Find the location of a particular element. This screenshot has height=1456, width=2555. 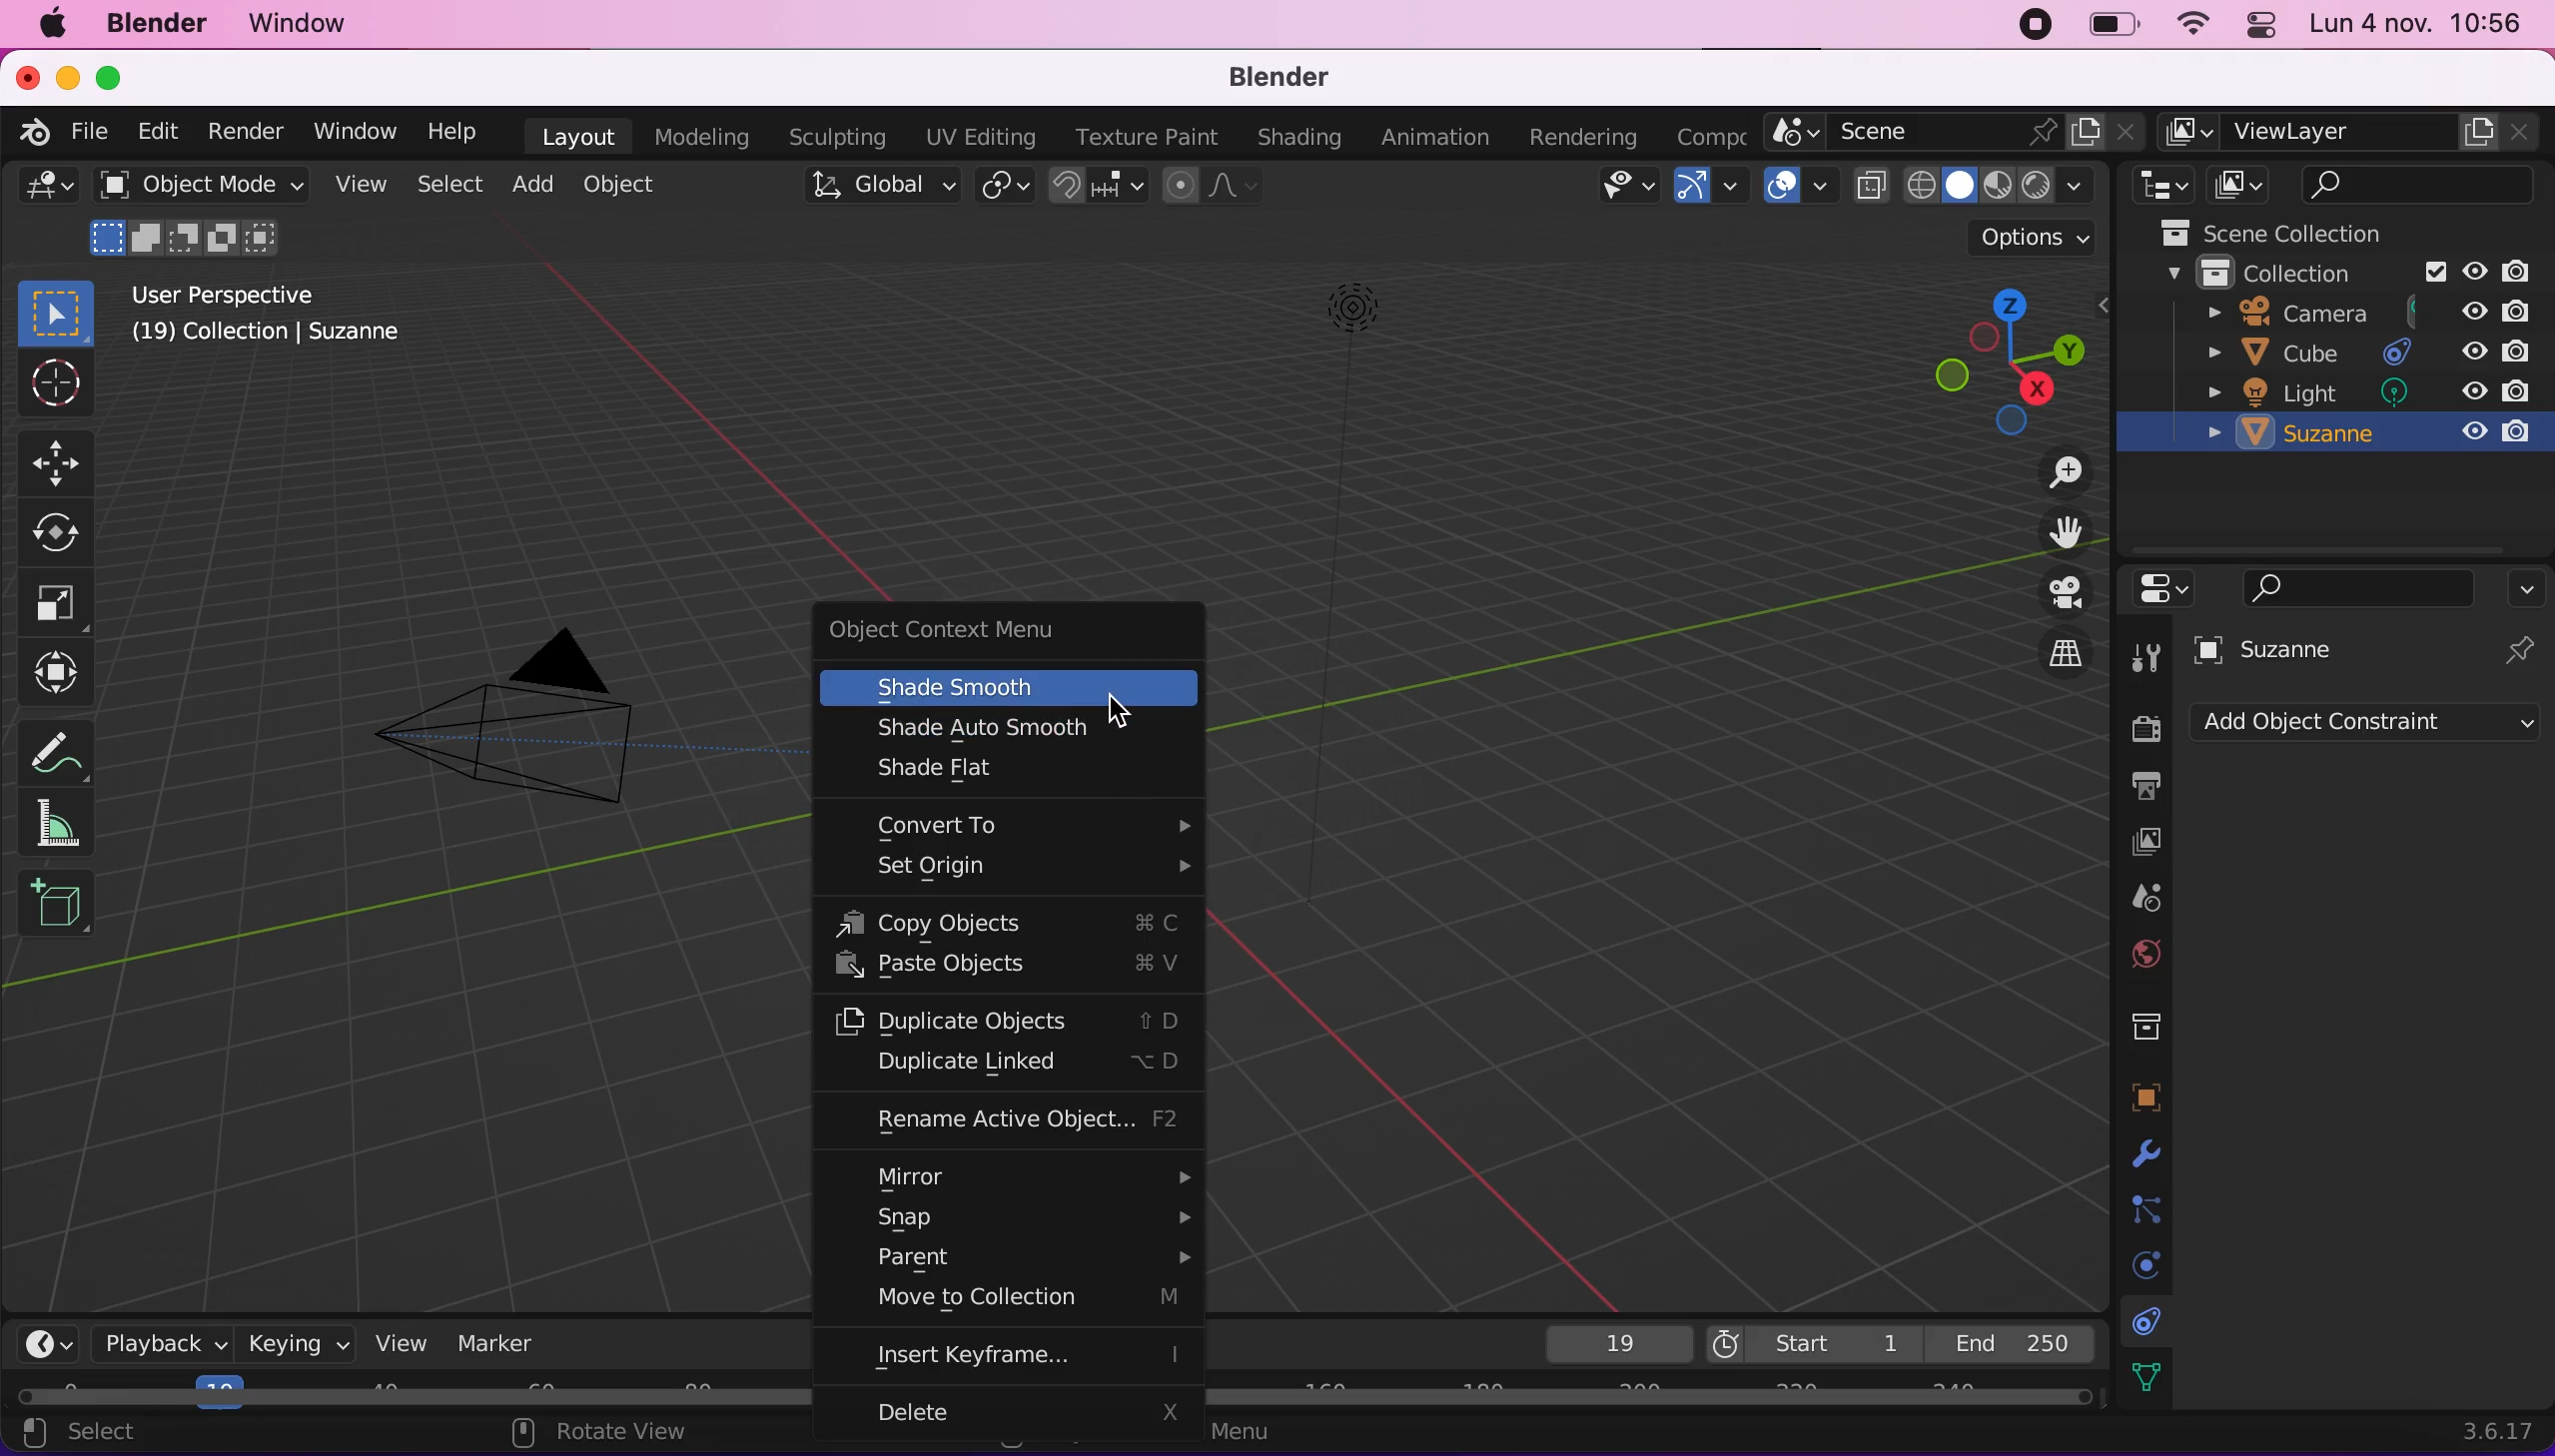

keying is located at coordinates (299, 1349).